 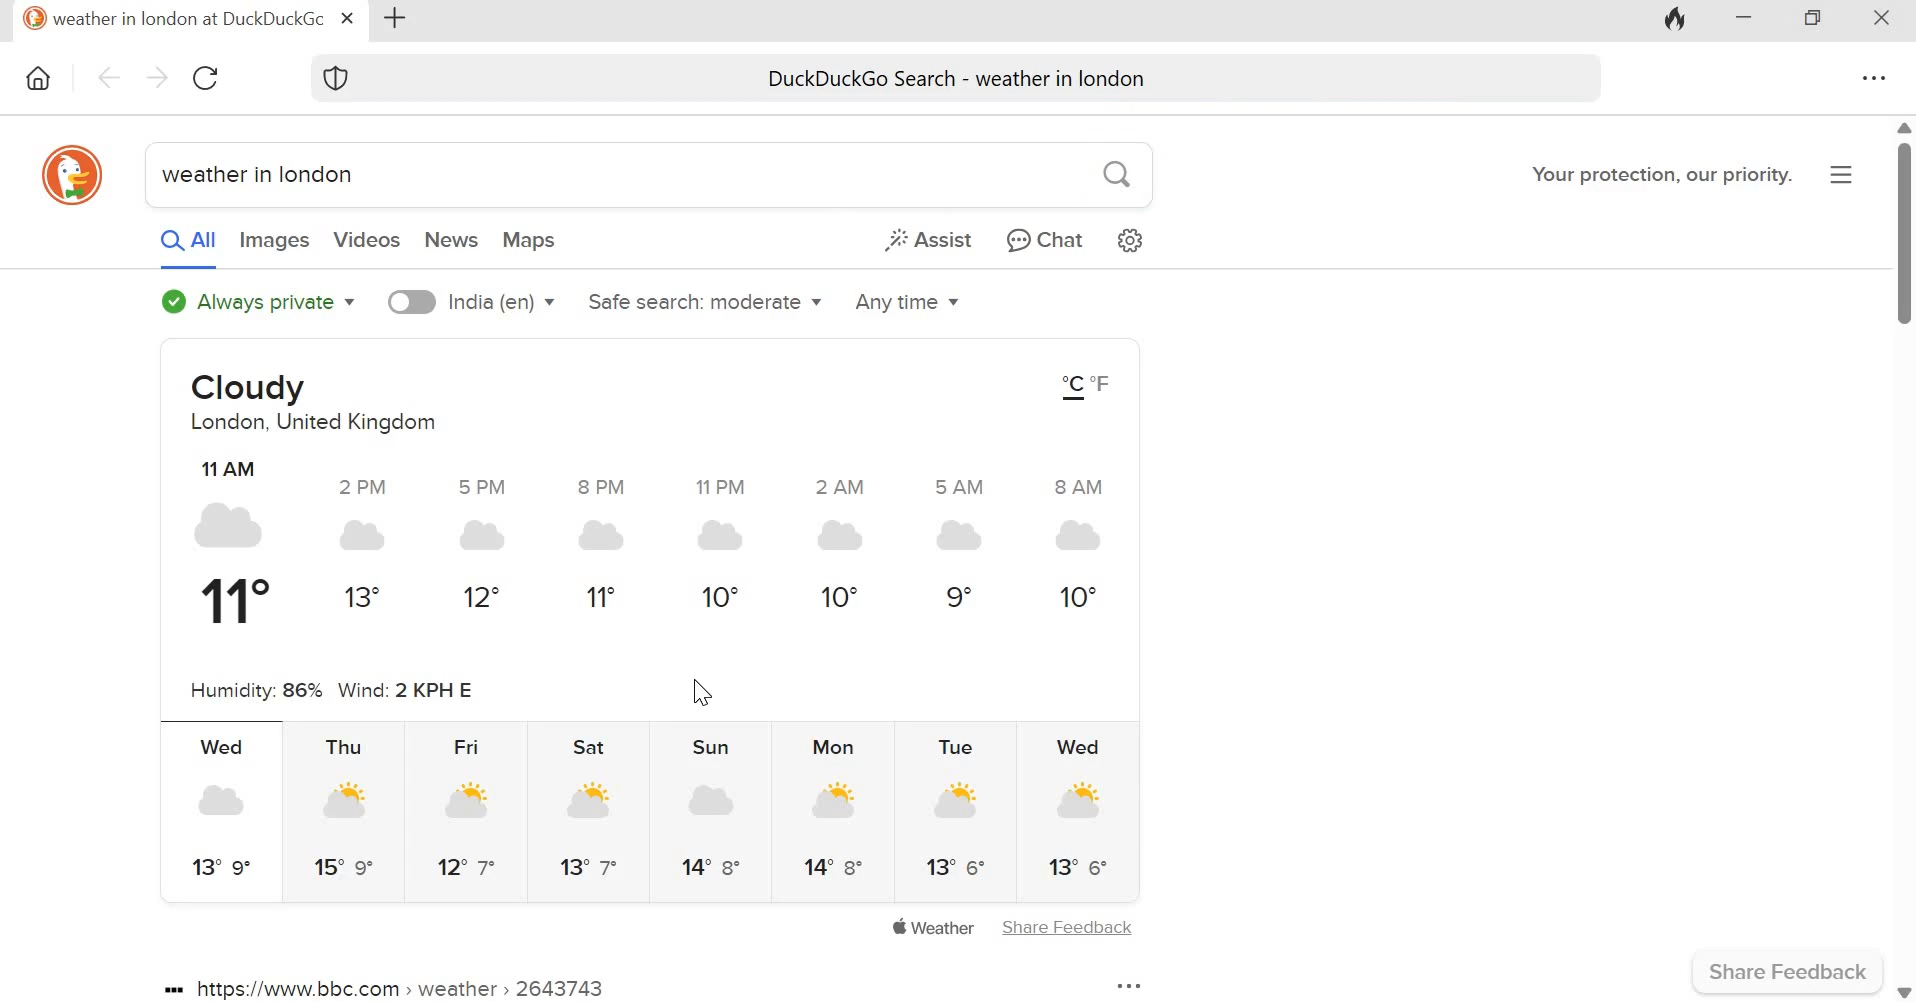 I want to click on Generate a short answer from the web, so click(x=929, y=240).